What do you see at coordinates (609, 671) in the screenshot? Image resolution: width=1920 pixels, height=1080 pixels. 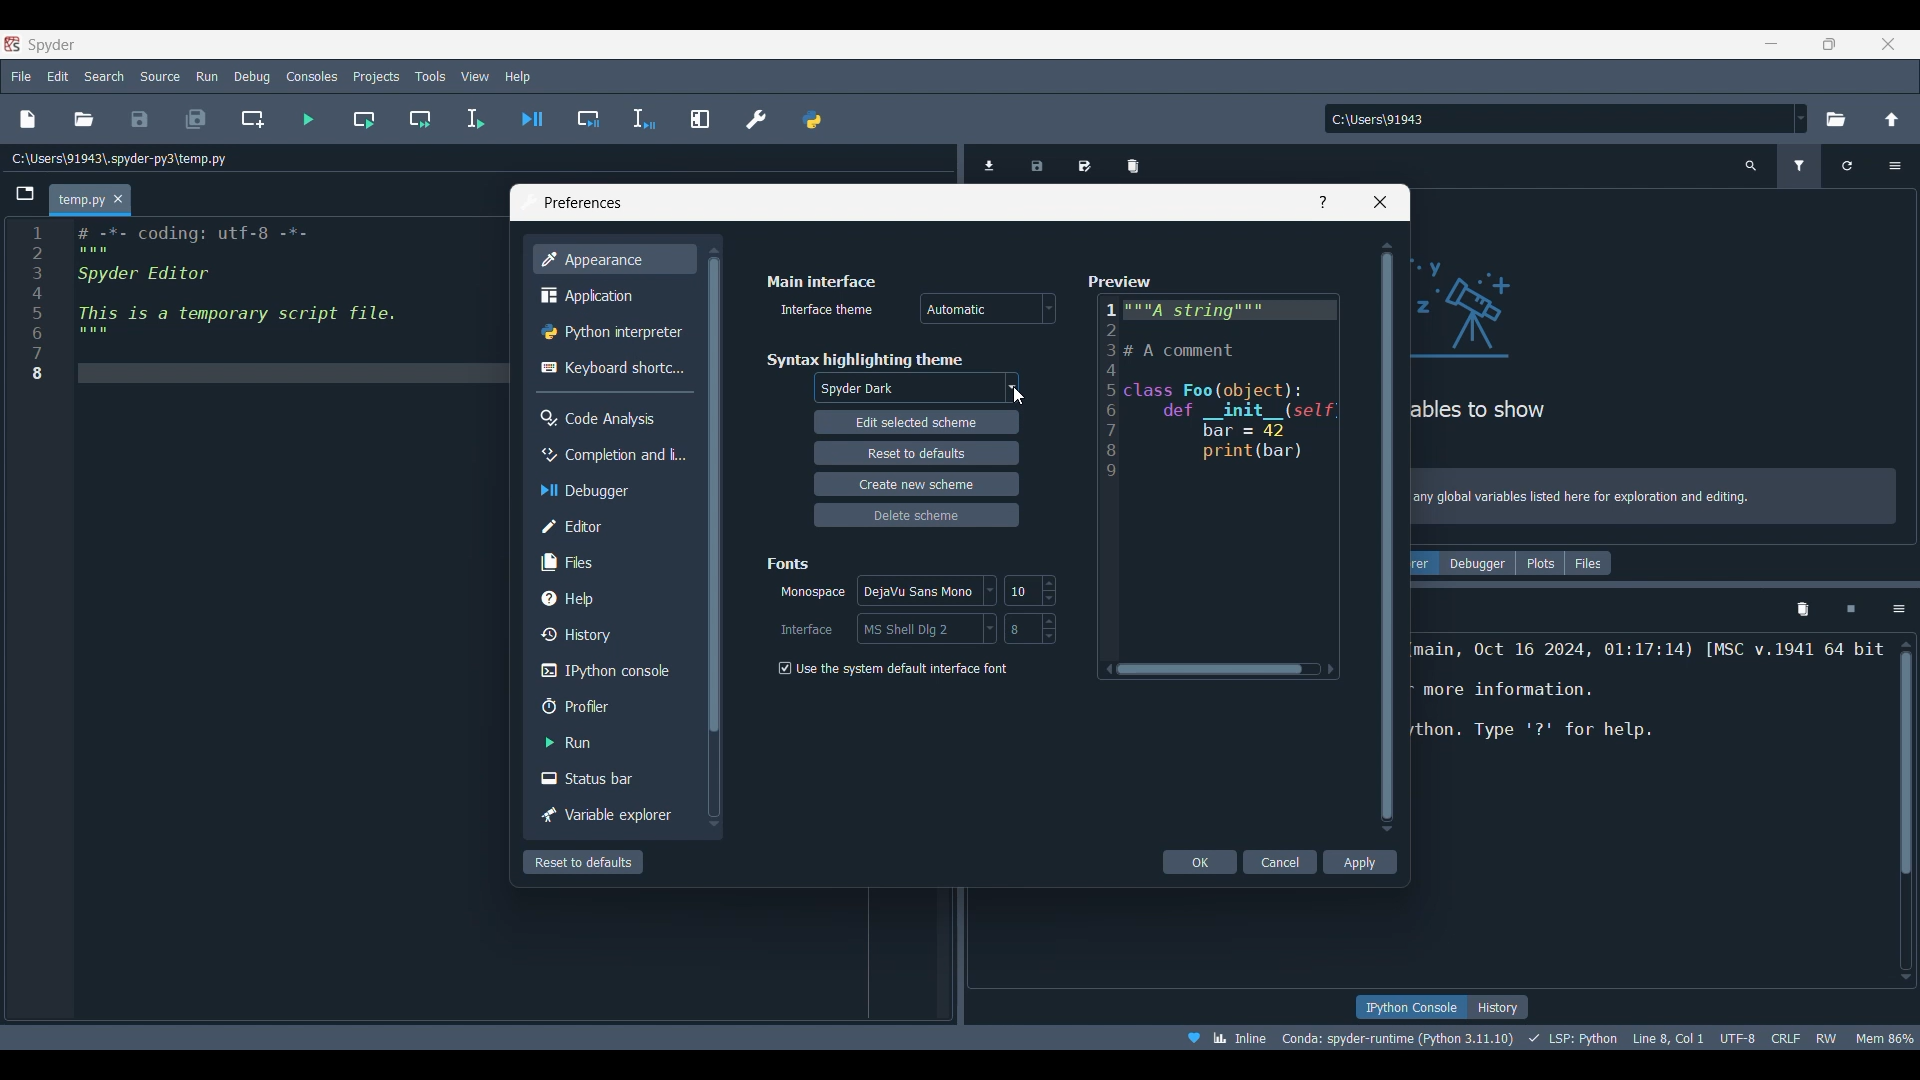 I see `IPython console` at bounding box center [609, 671].